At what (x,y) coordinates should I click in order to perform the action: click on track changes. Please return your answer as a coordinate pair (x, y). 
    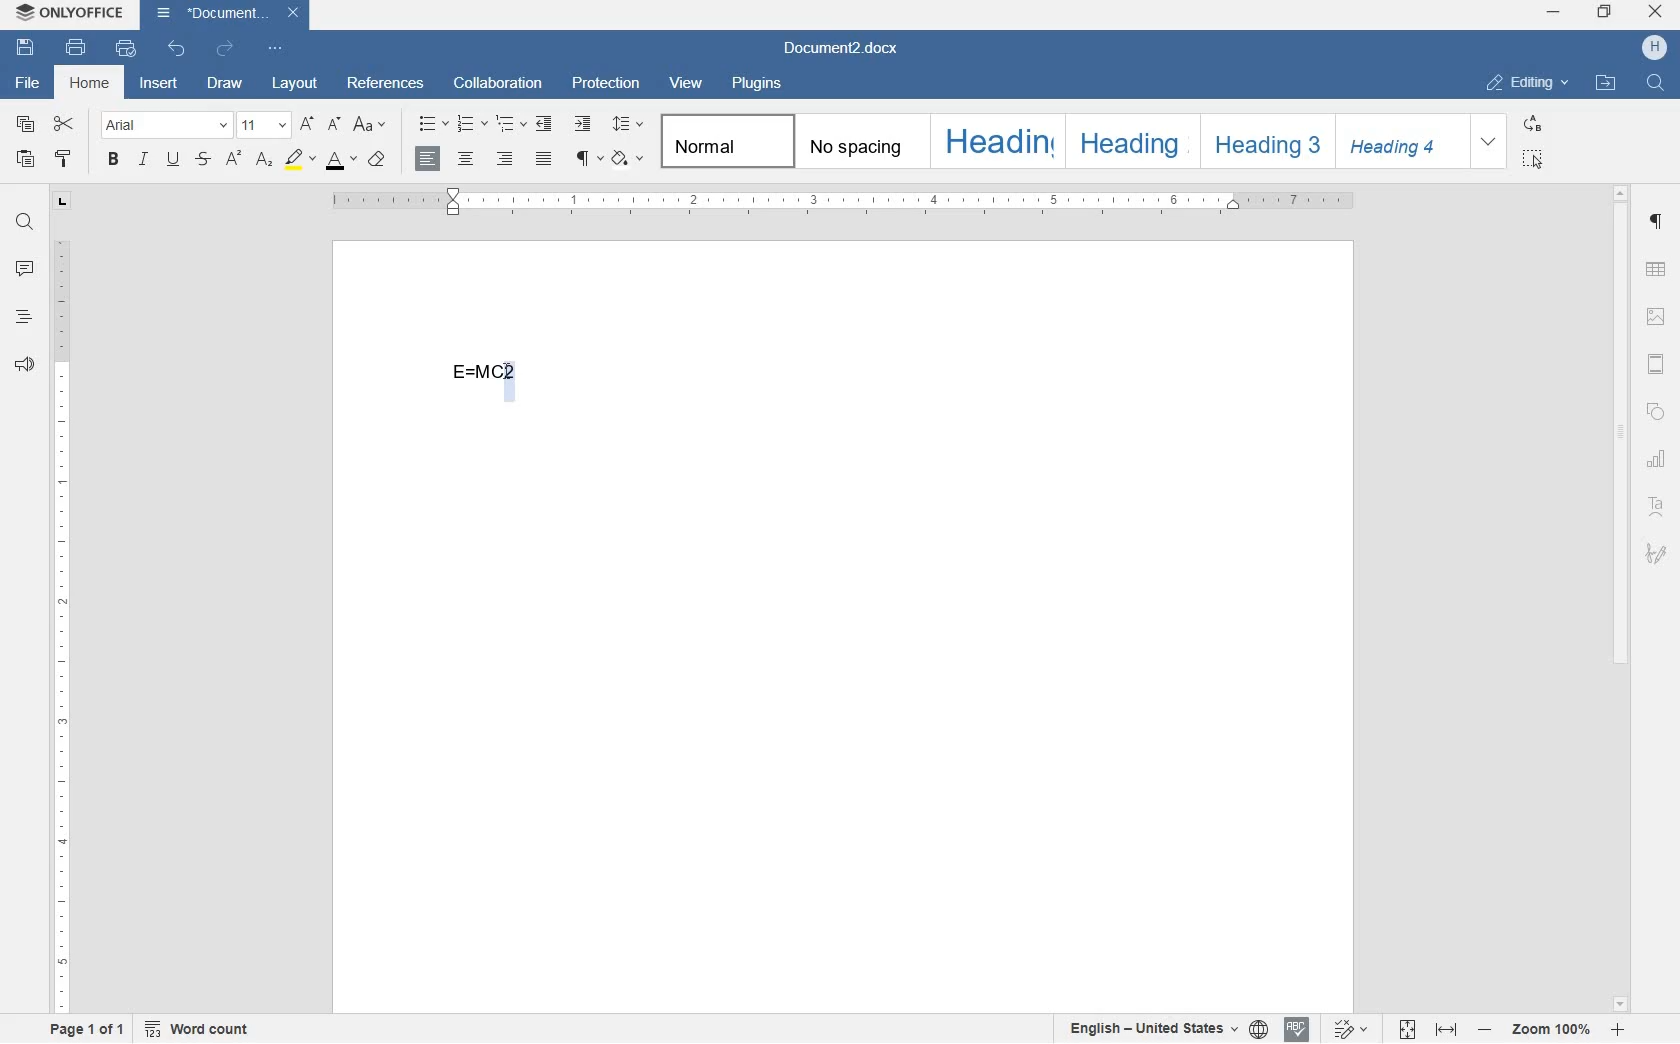
    Looking at the image, I should click on (1352, 1030).